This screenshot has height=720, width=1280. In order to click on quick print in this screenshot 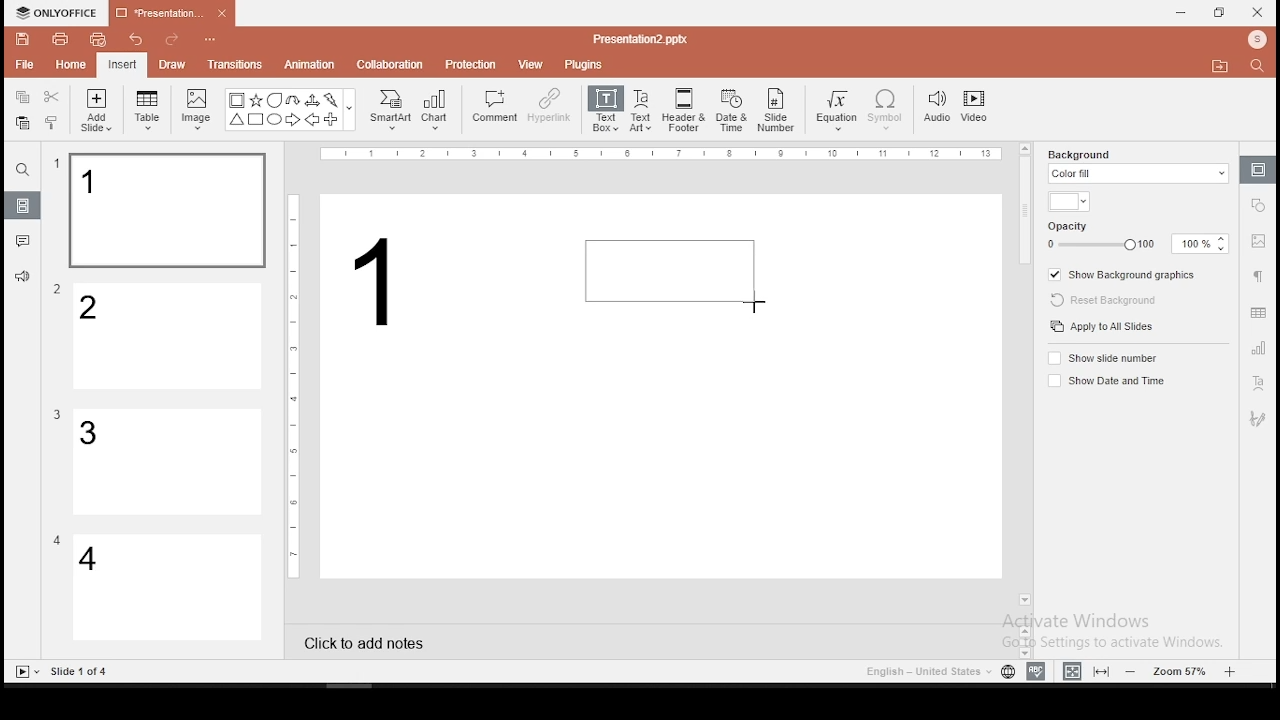, I will do `click(98, 39)`.